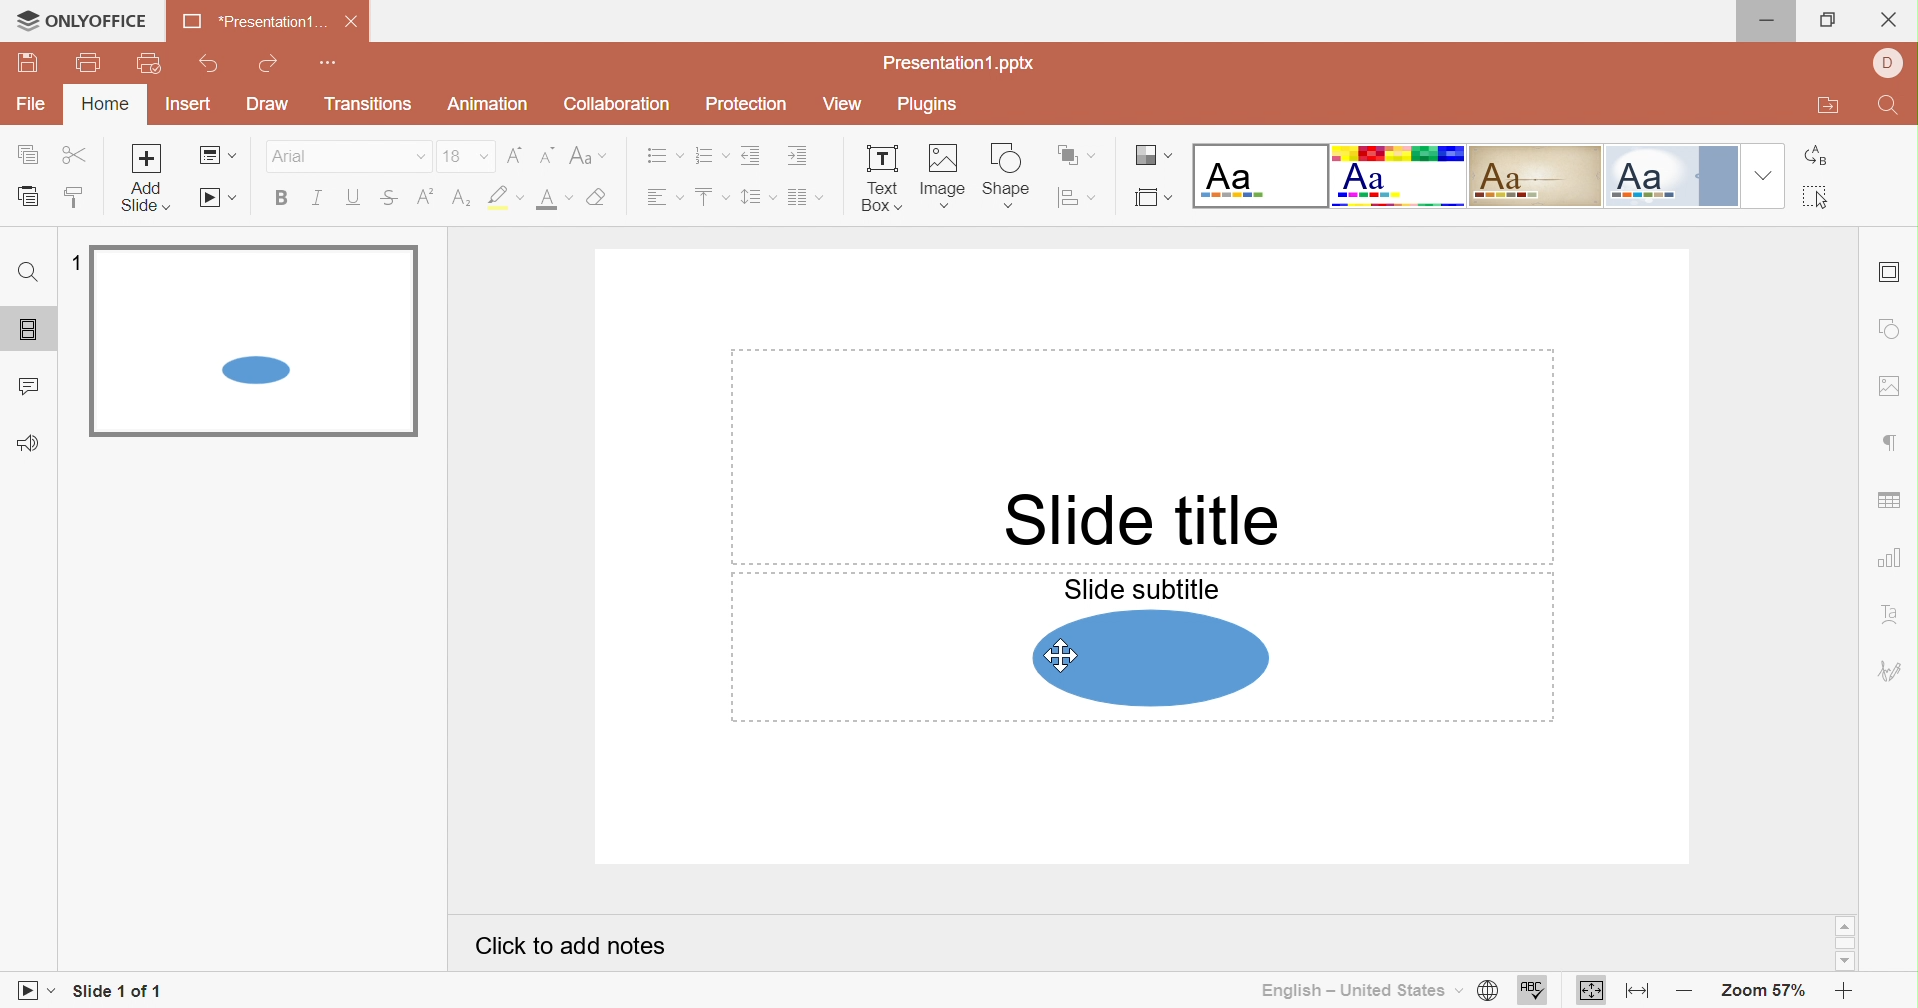  I want to click on Classic, so click(1536, 176).